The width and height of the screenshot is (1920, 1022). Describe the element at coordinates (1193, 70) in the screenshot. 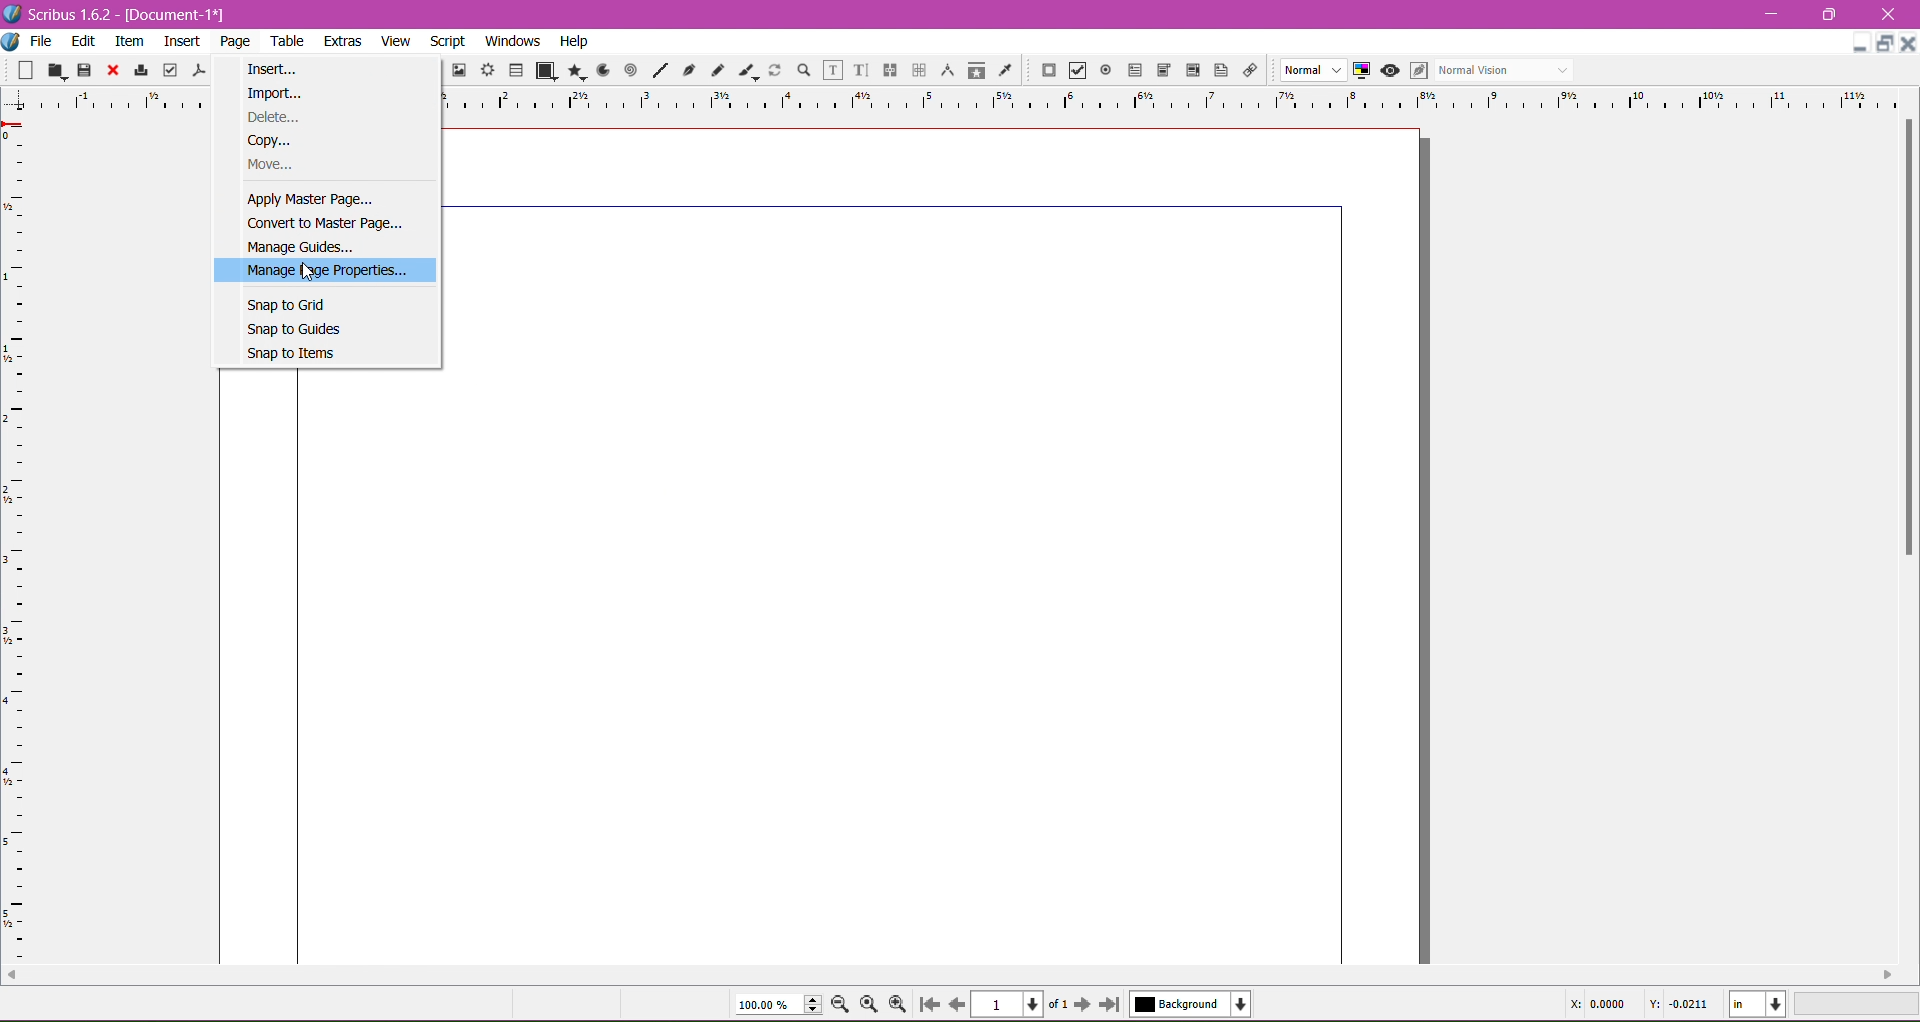

I see `PDF List Box` at that location.